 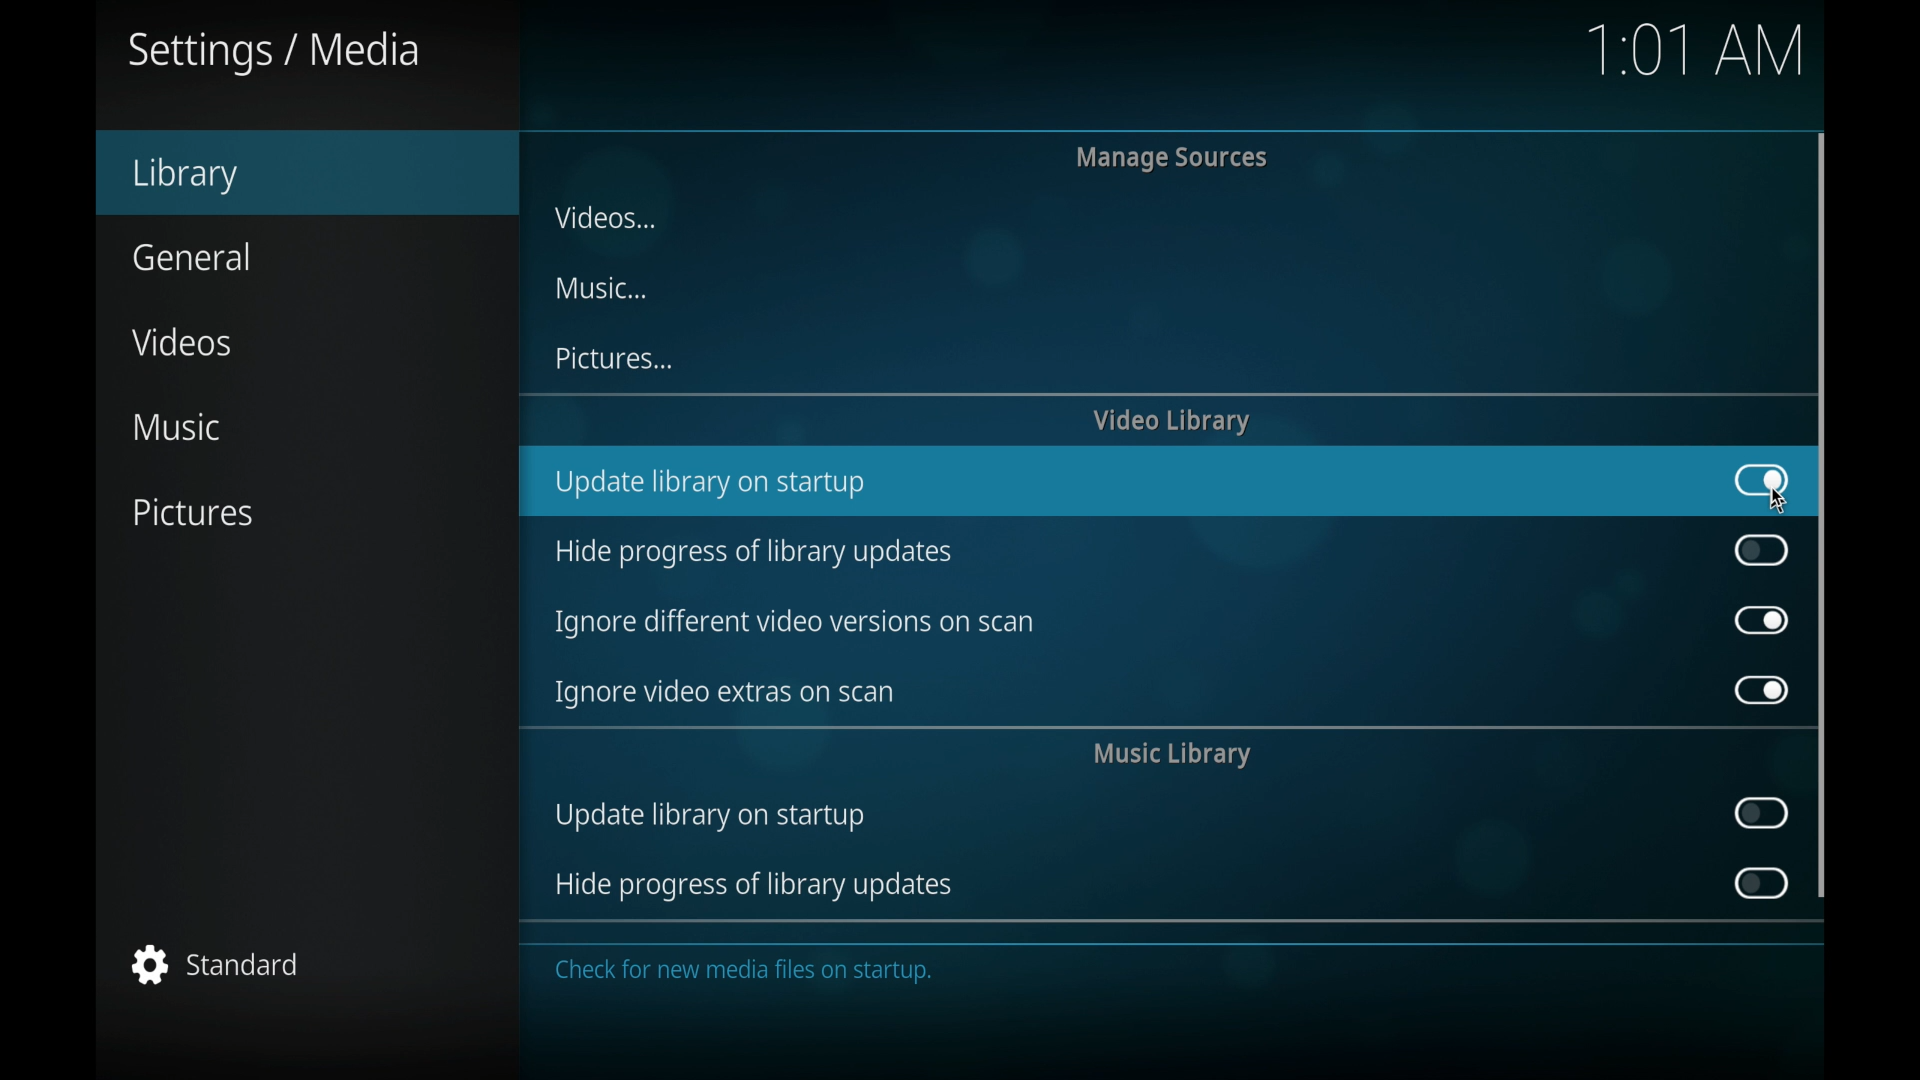 I want to click on hide progress of library updates, so click(x=752, y=887).